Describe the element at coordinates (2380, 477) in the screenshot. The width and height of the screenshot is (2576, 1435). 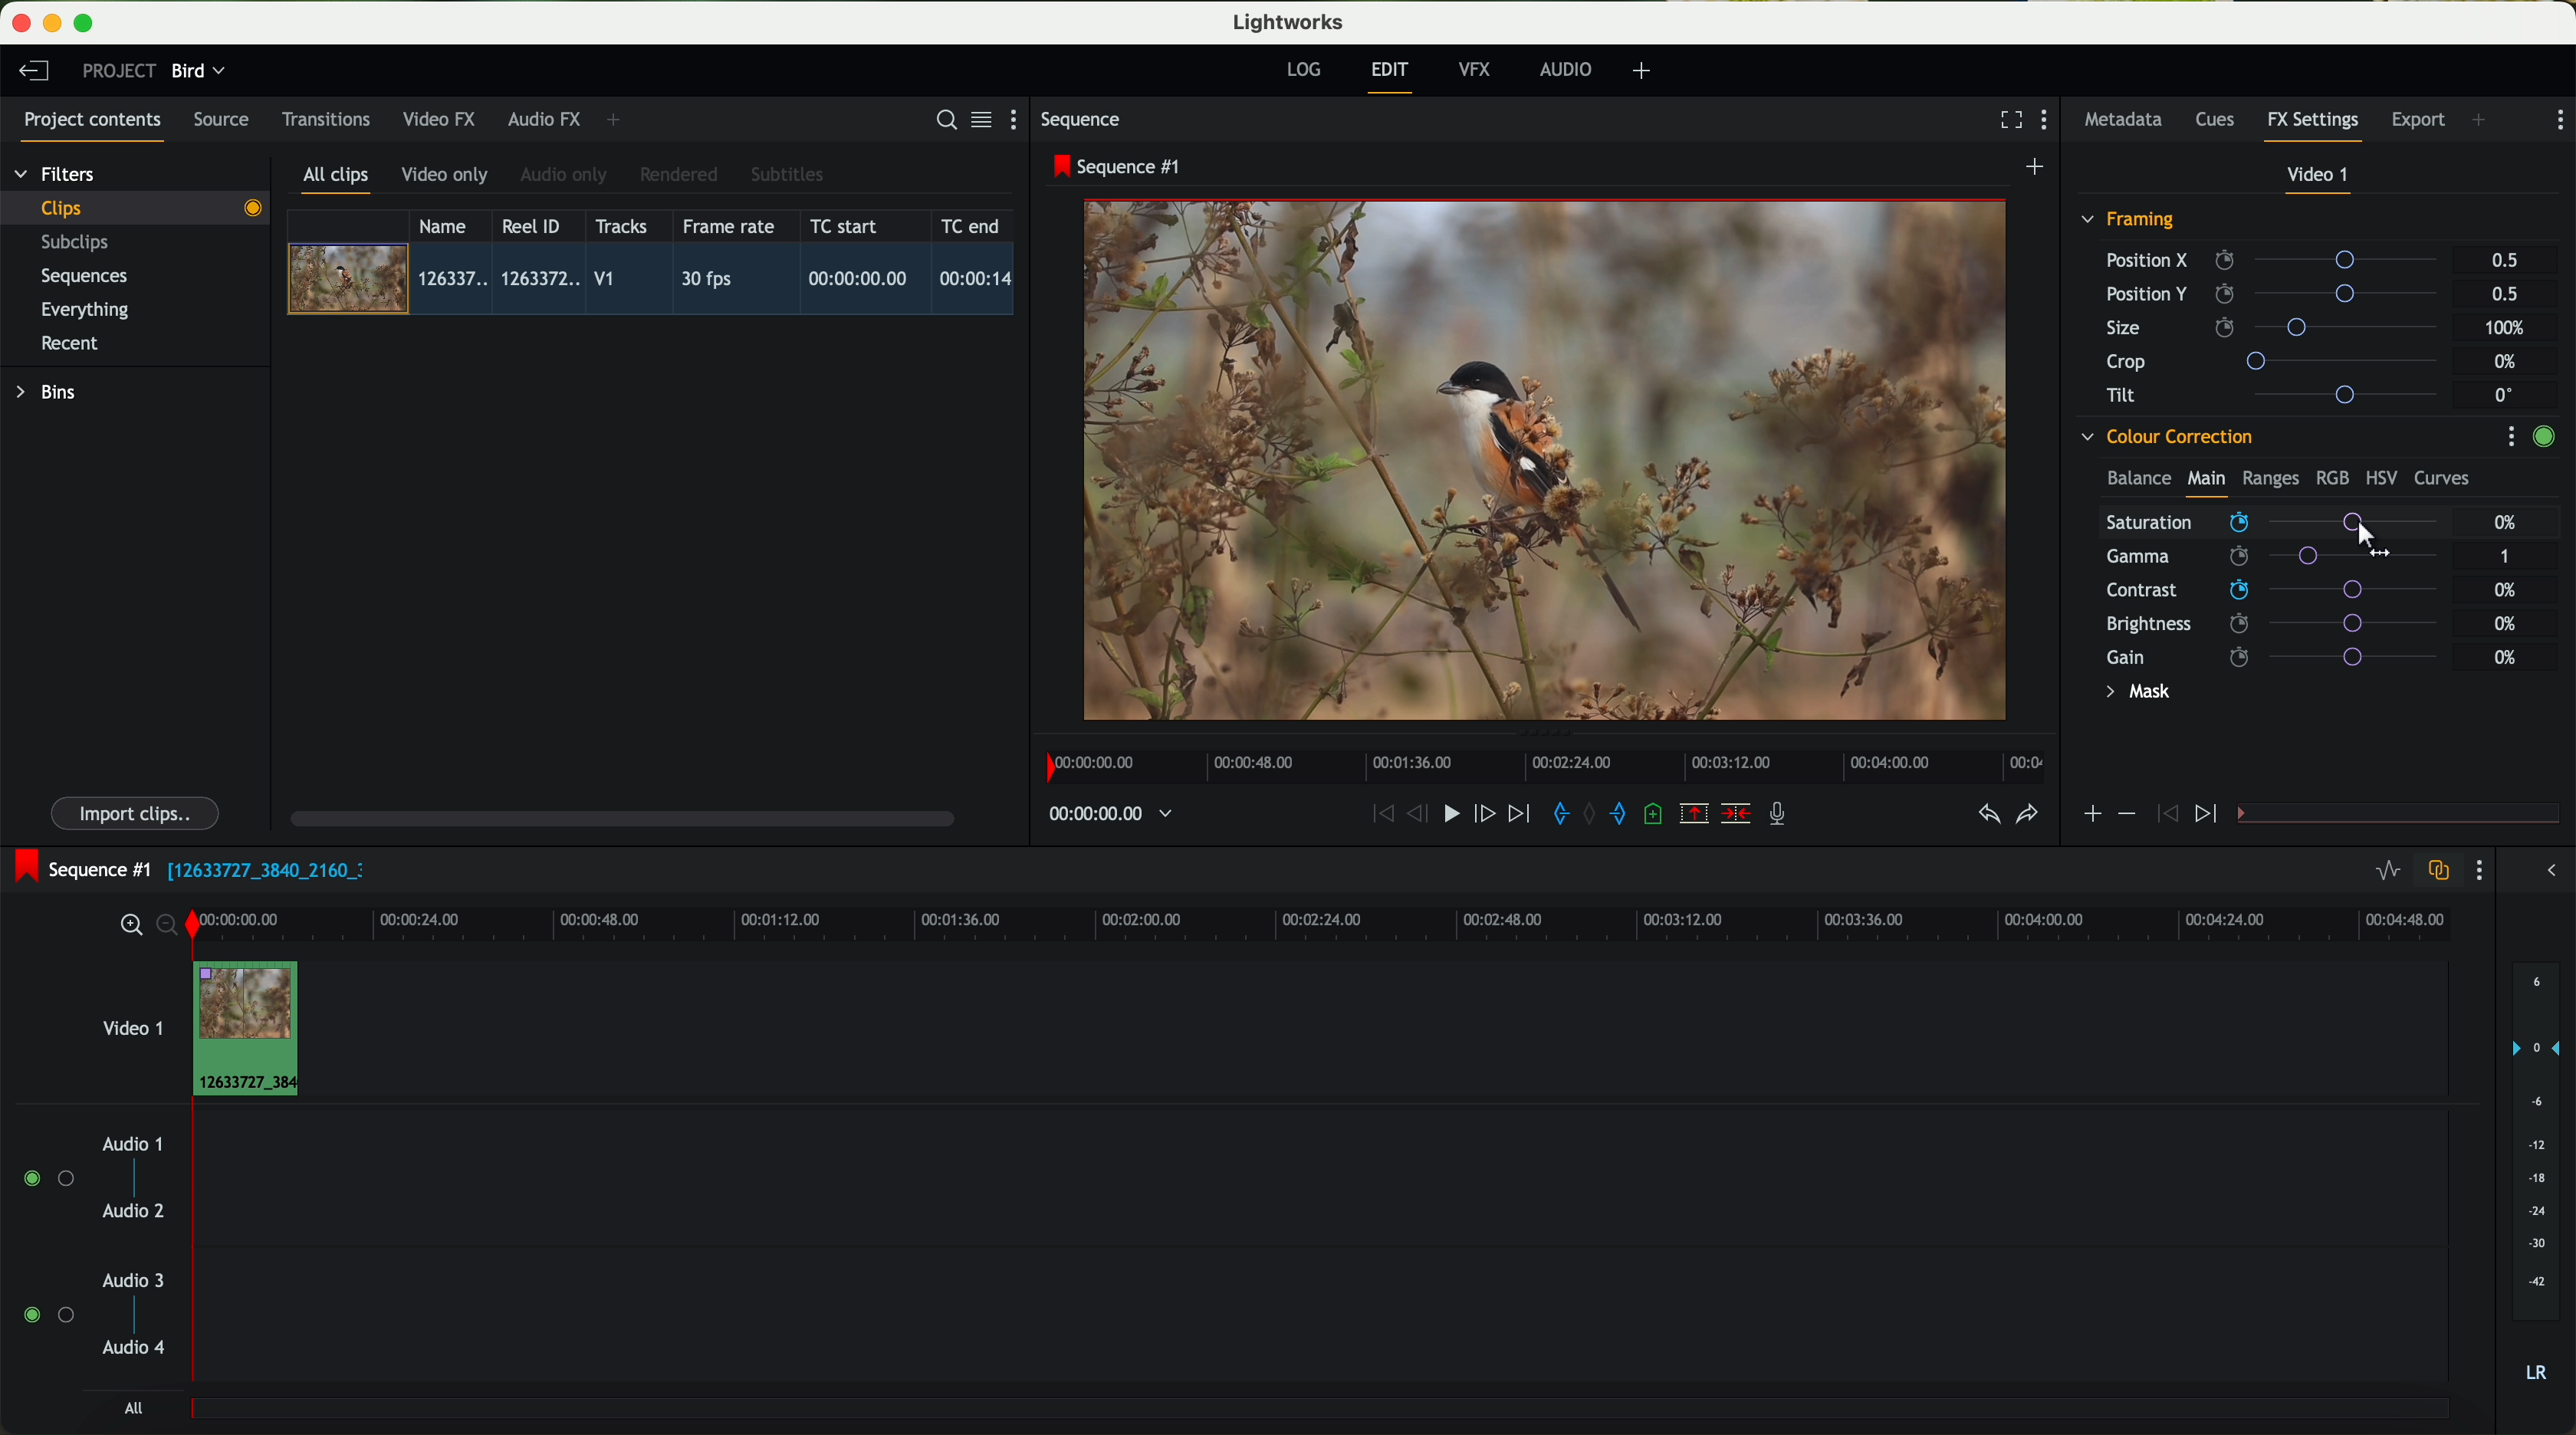
I see `HSV` at that location.